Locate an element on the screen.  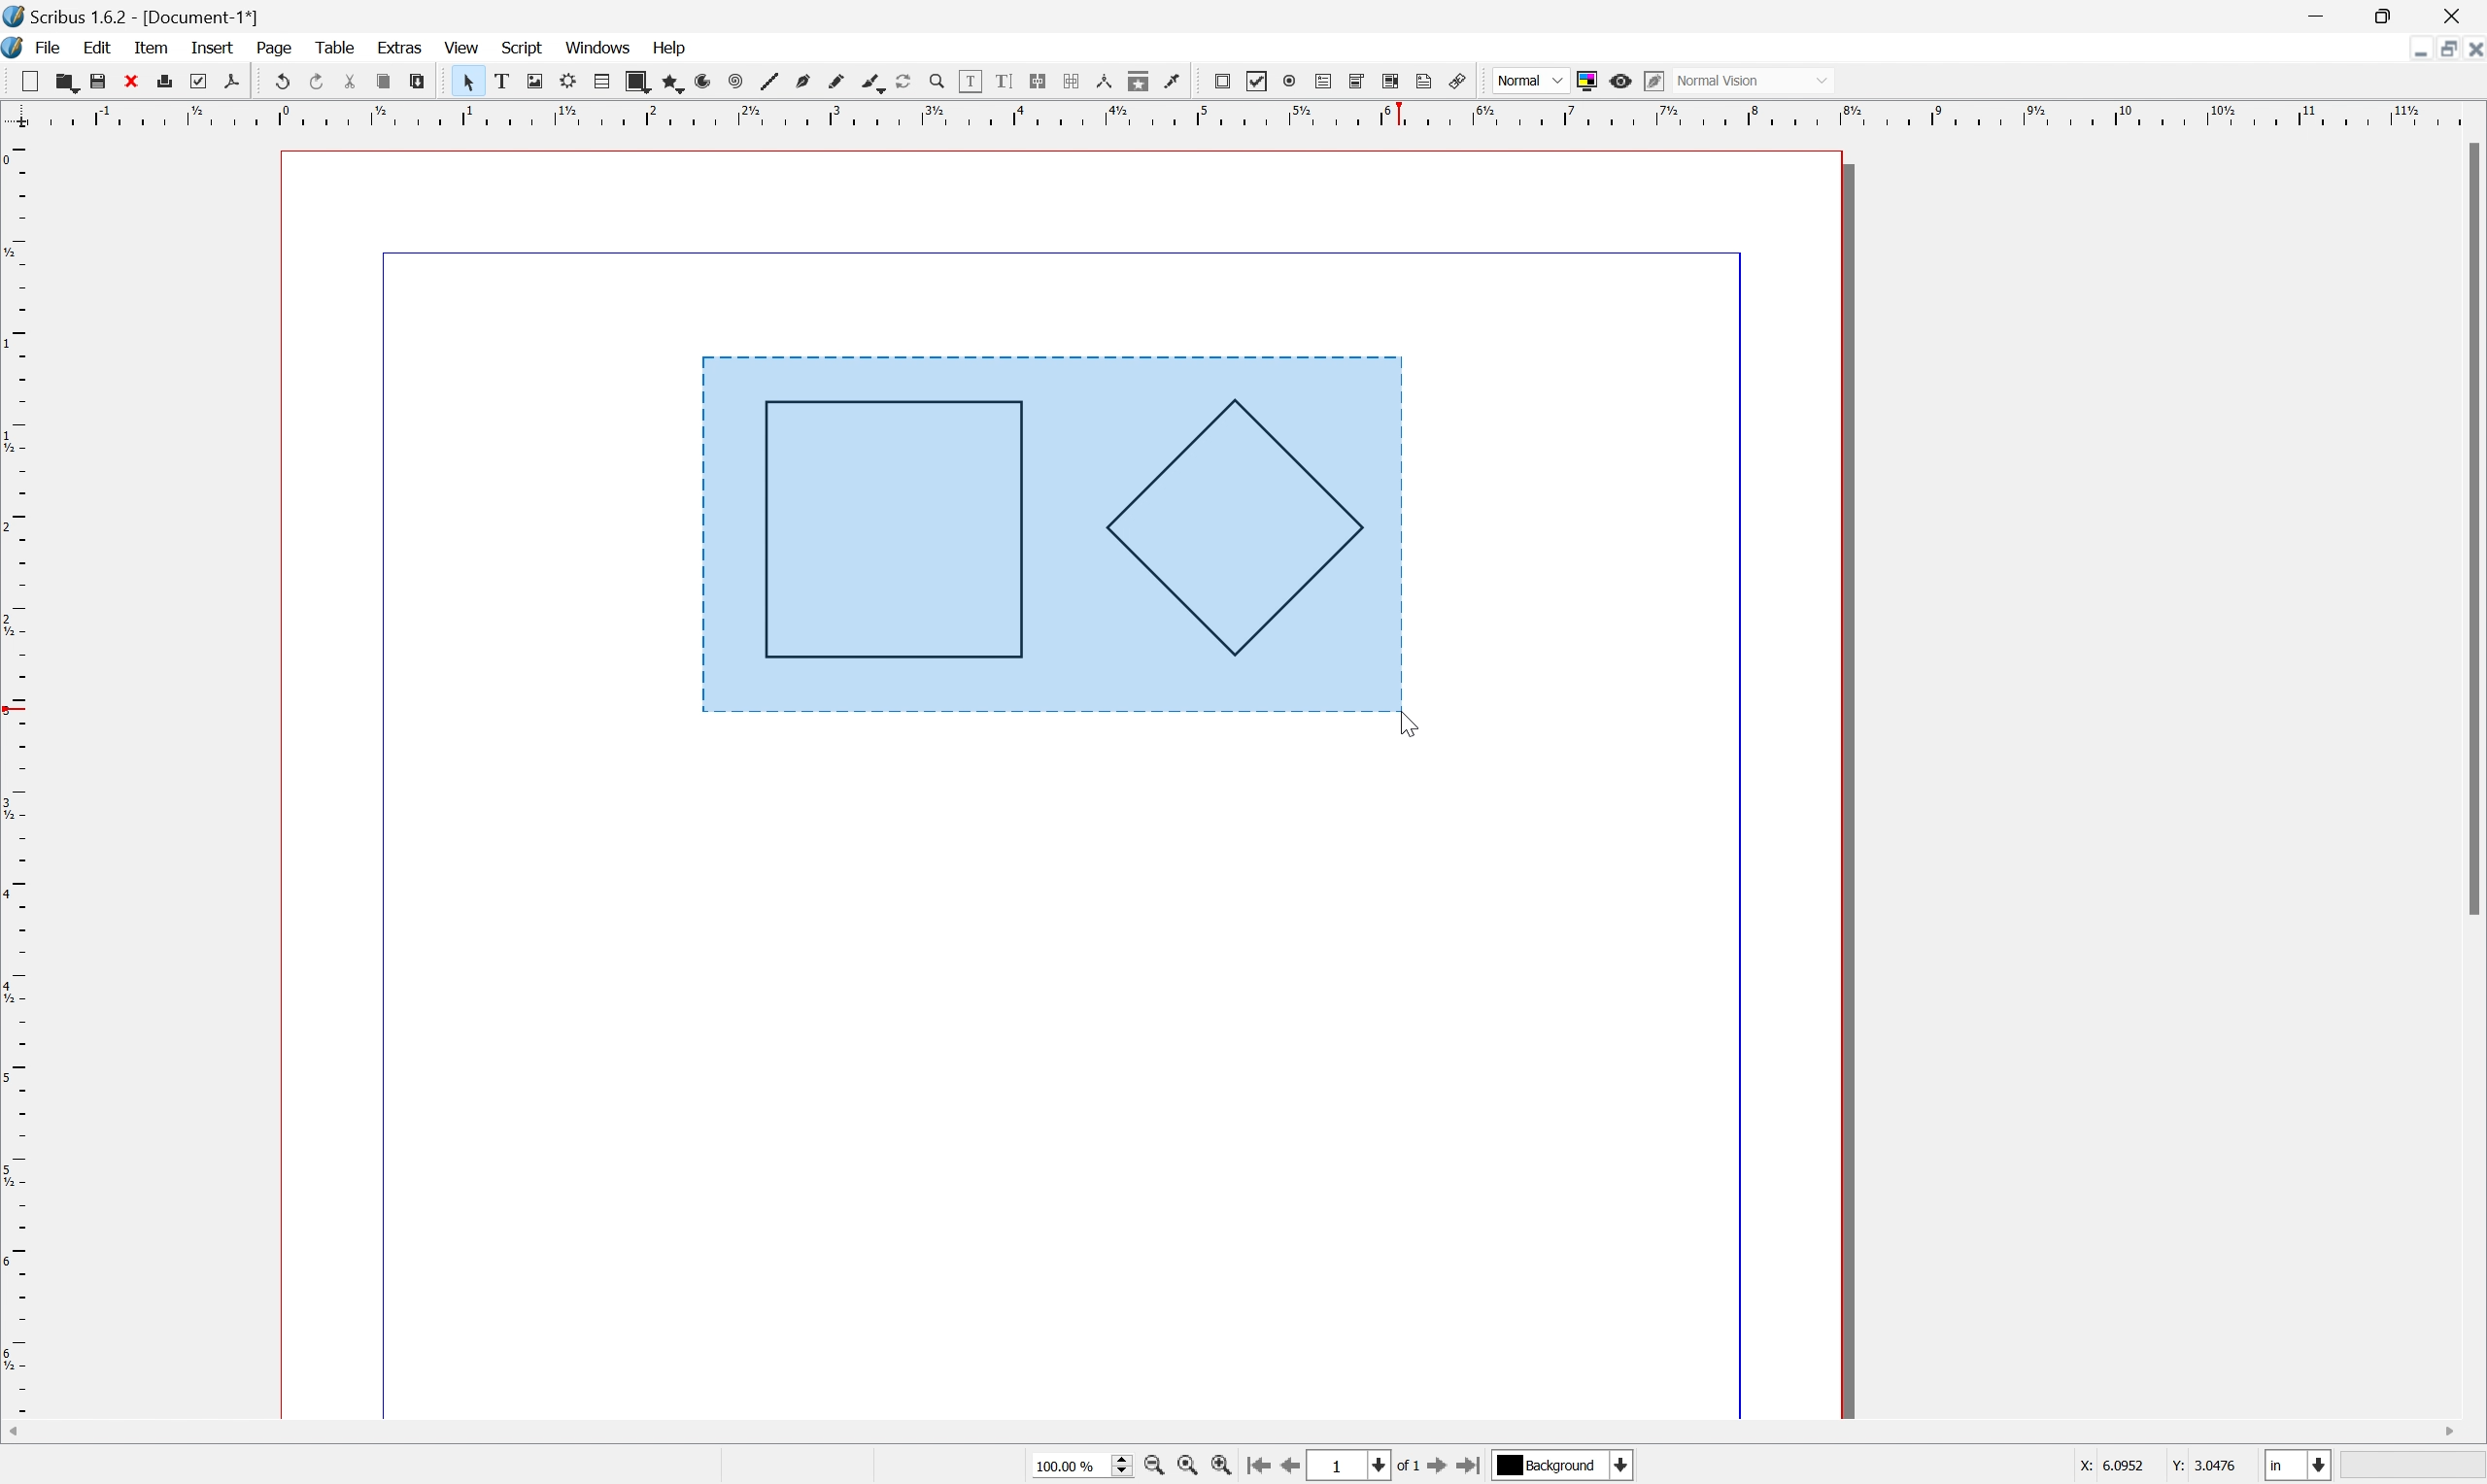
pdf push button is located at coordinates (1221, 81).